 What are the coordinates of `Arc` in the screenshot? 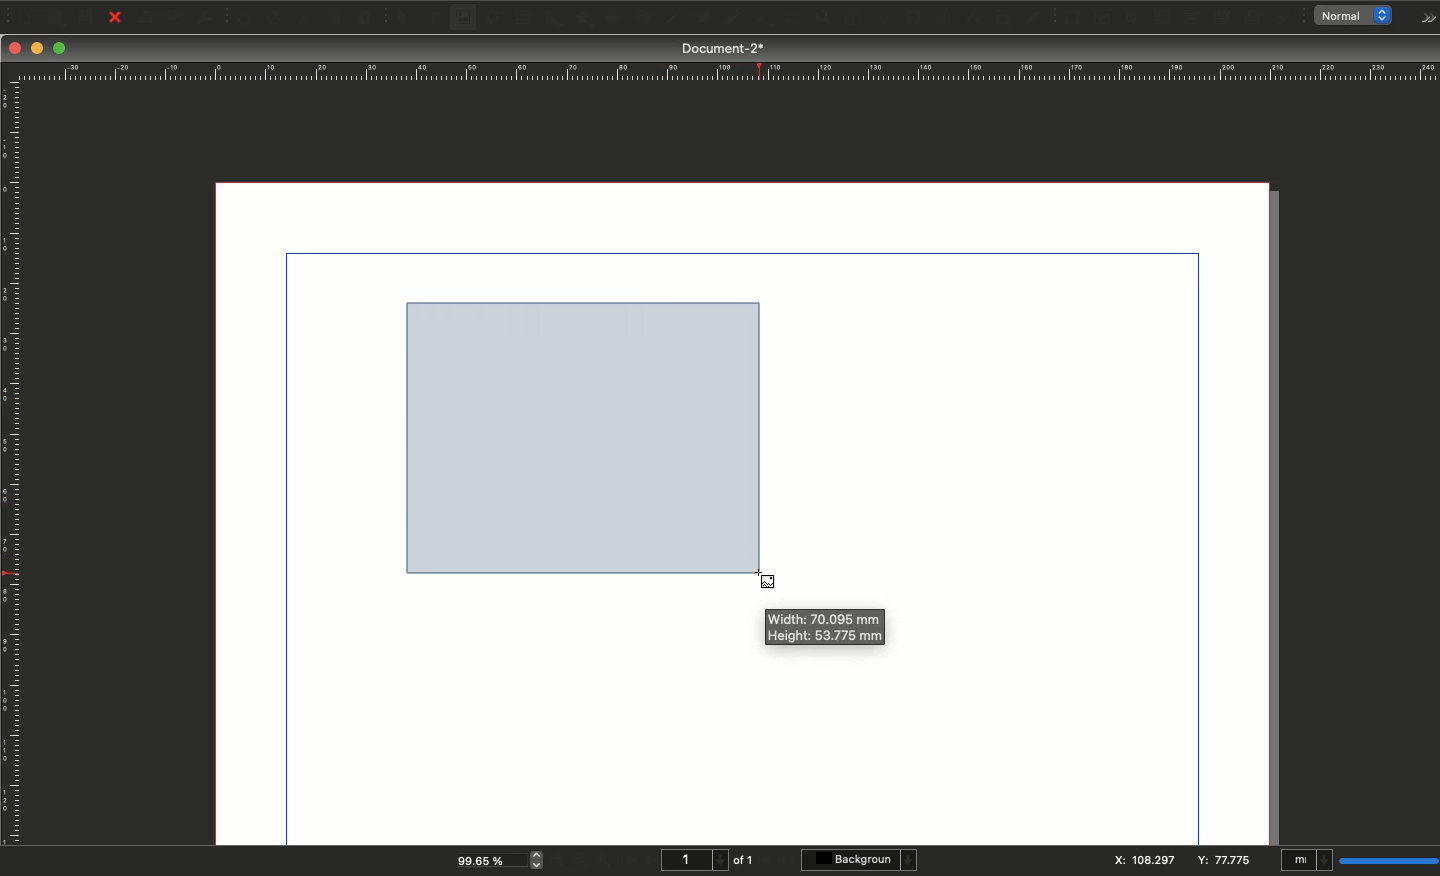 It's located at (612, 19).